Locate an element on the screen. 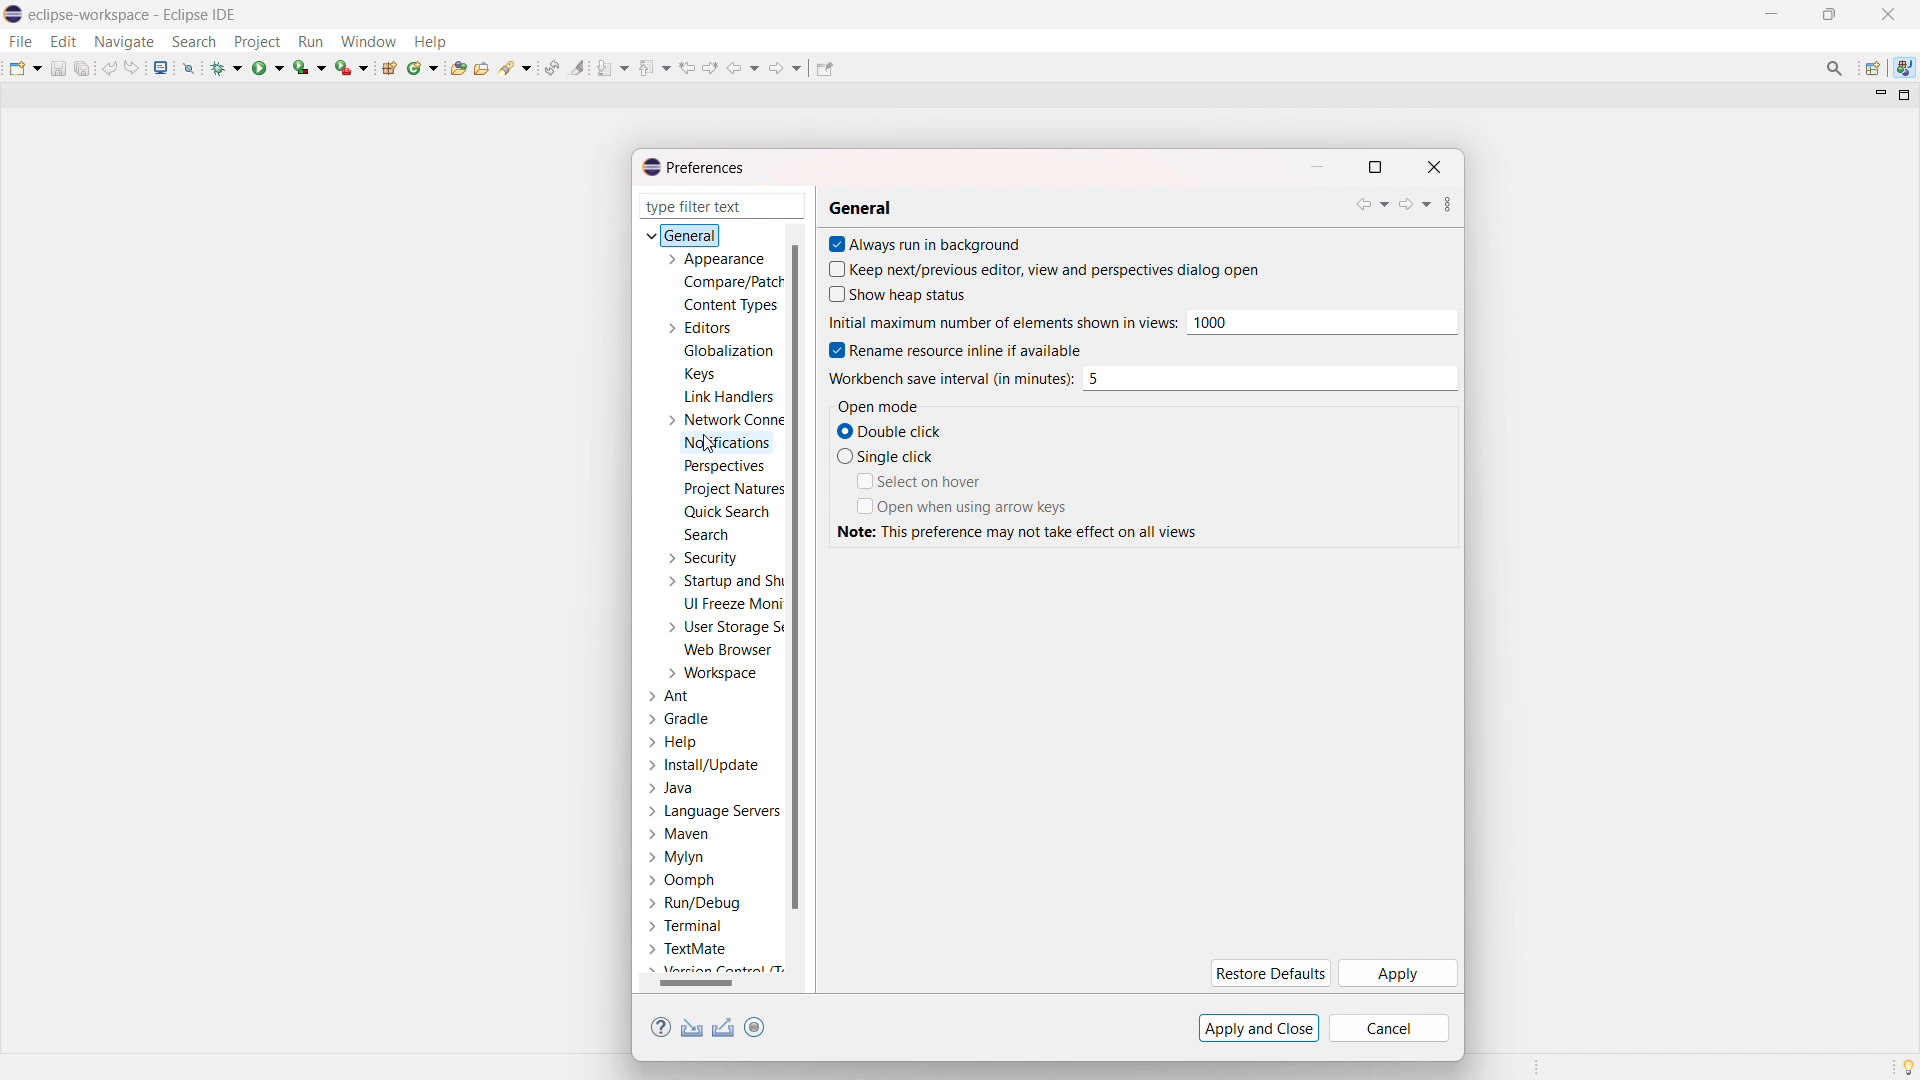 The image size is (1920, 1080). redo is located at coordinates (132, 67).